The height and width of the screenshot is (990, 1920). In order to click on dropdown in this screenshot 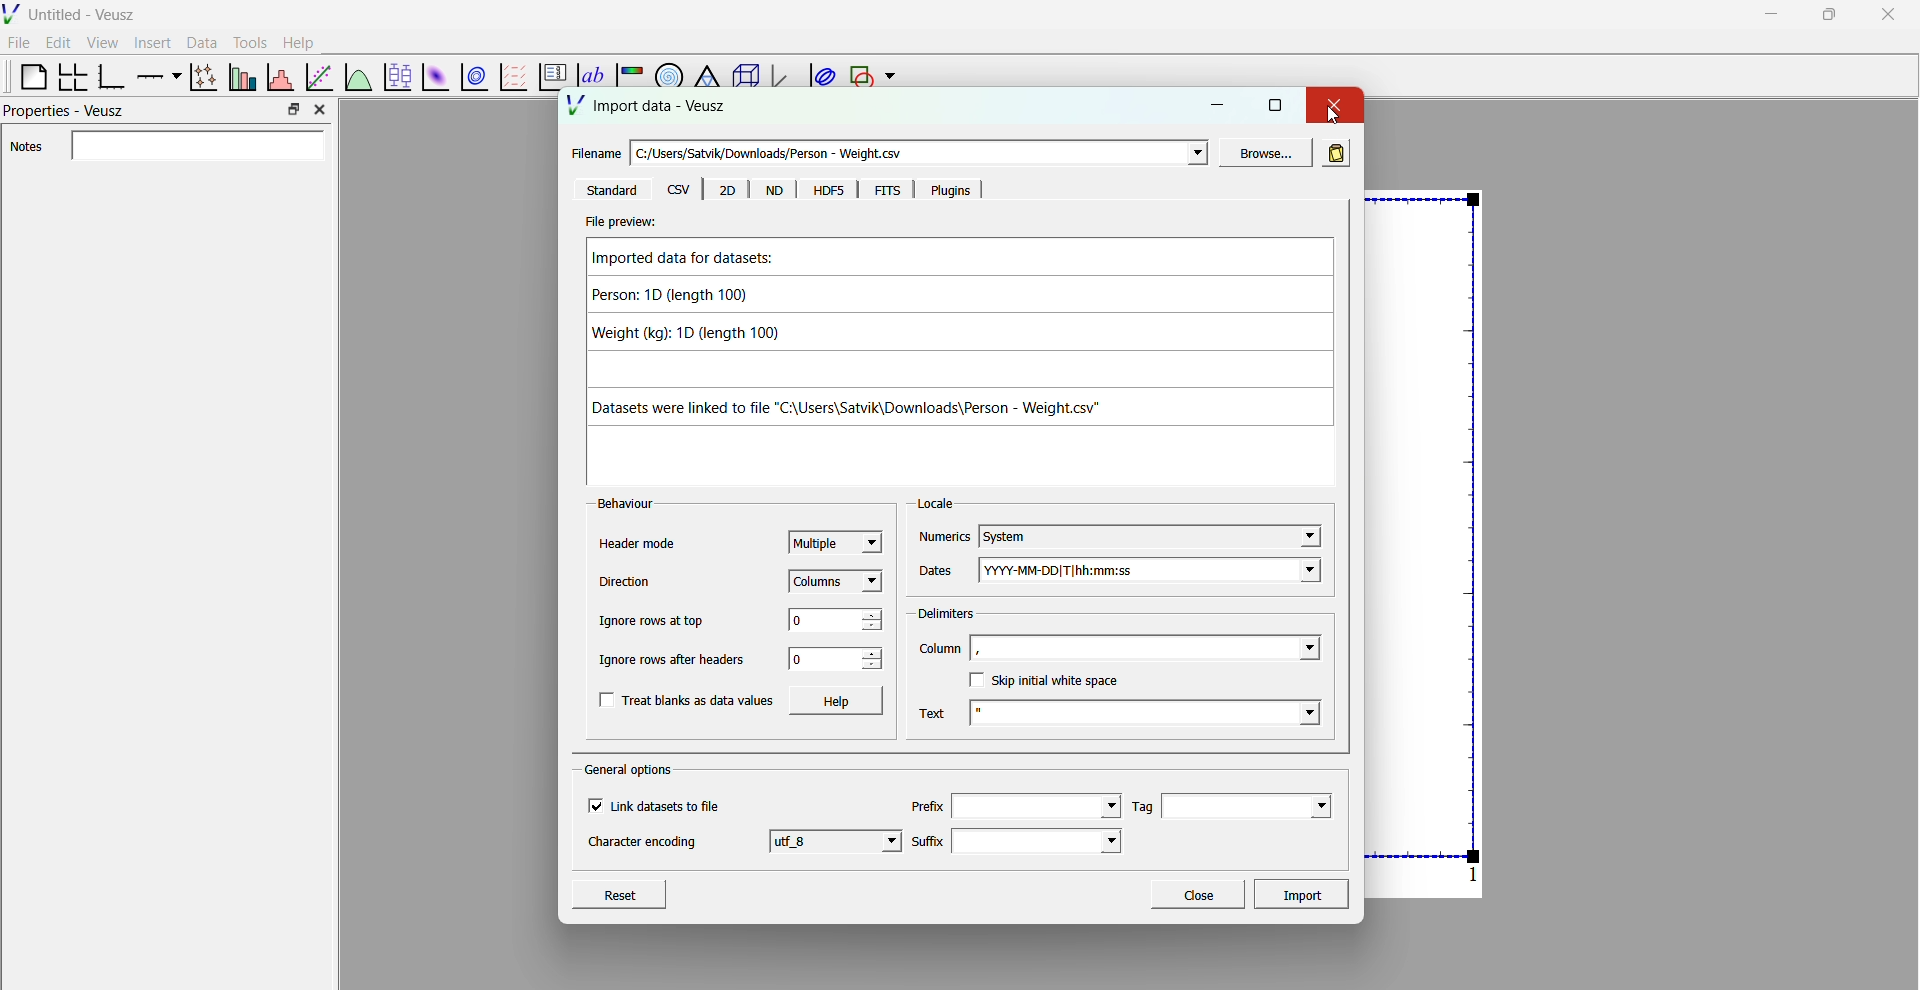, I will do `click(1194, 153)`.